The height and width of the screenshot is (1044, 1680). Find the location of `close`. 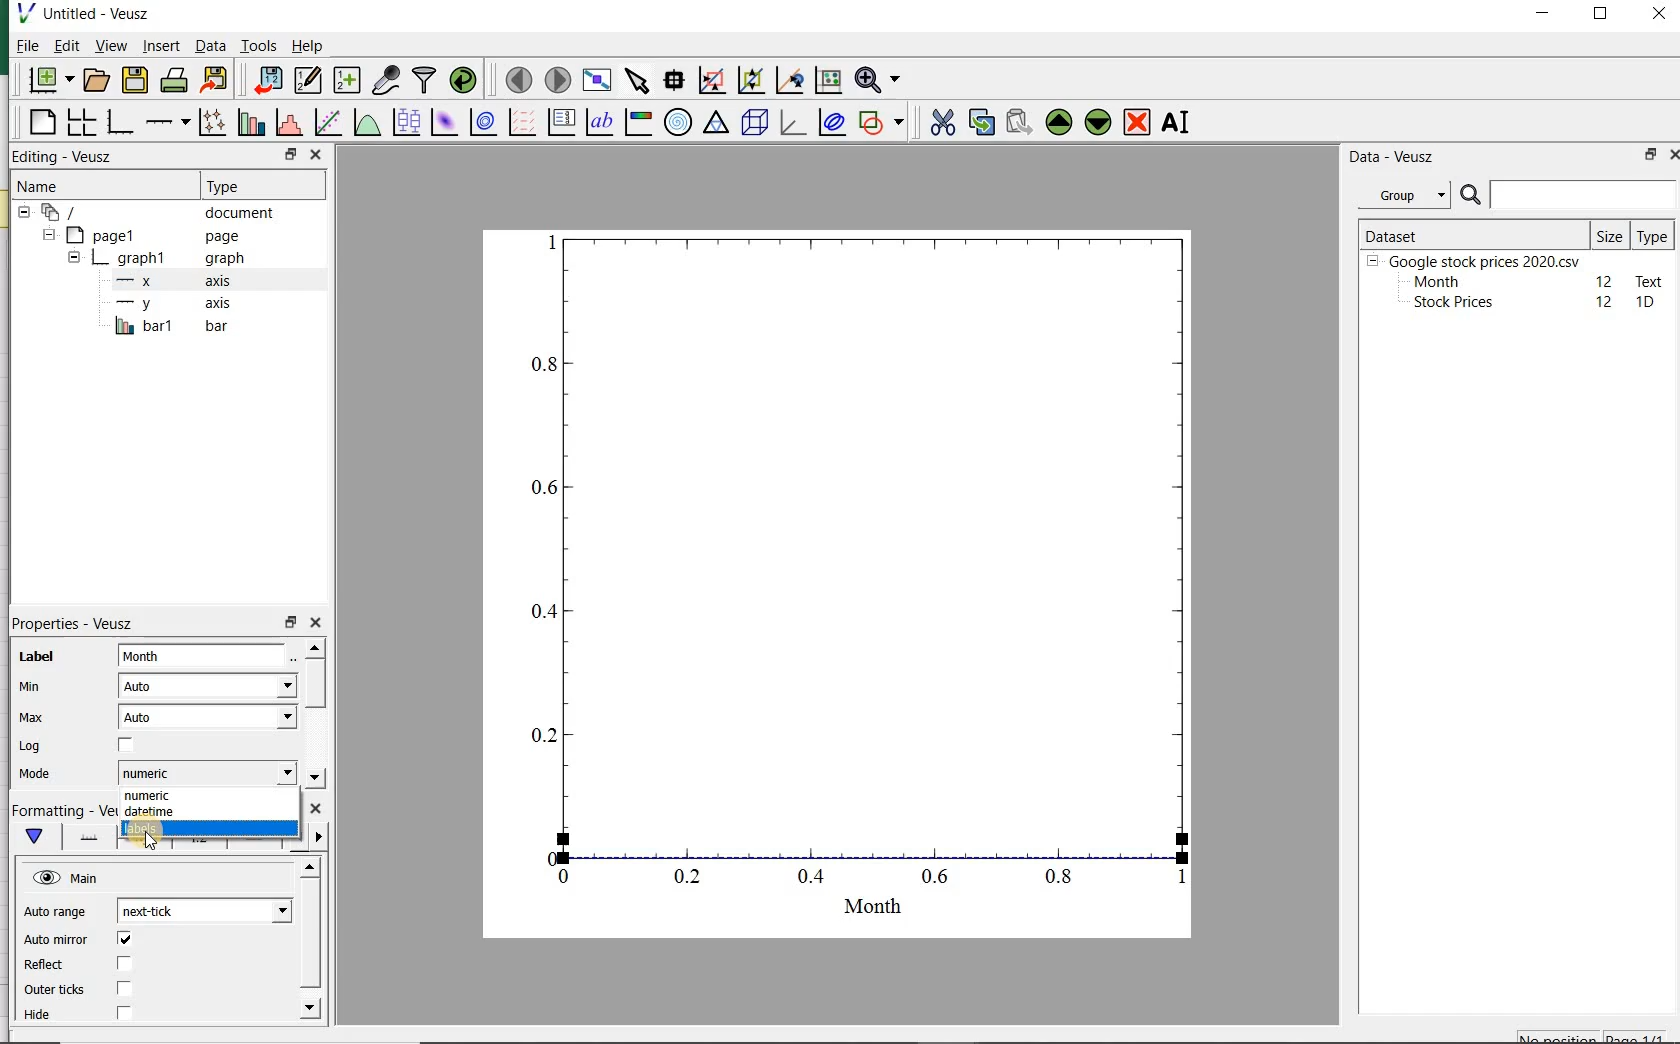

close is located at coordinates (317, 623).